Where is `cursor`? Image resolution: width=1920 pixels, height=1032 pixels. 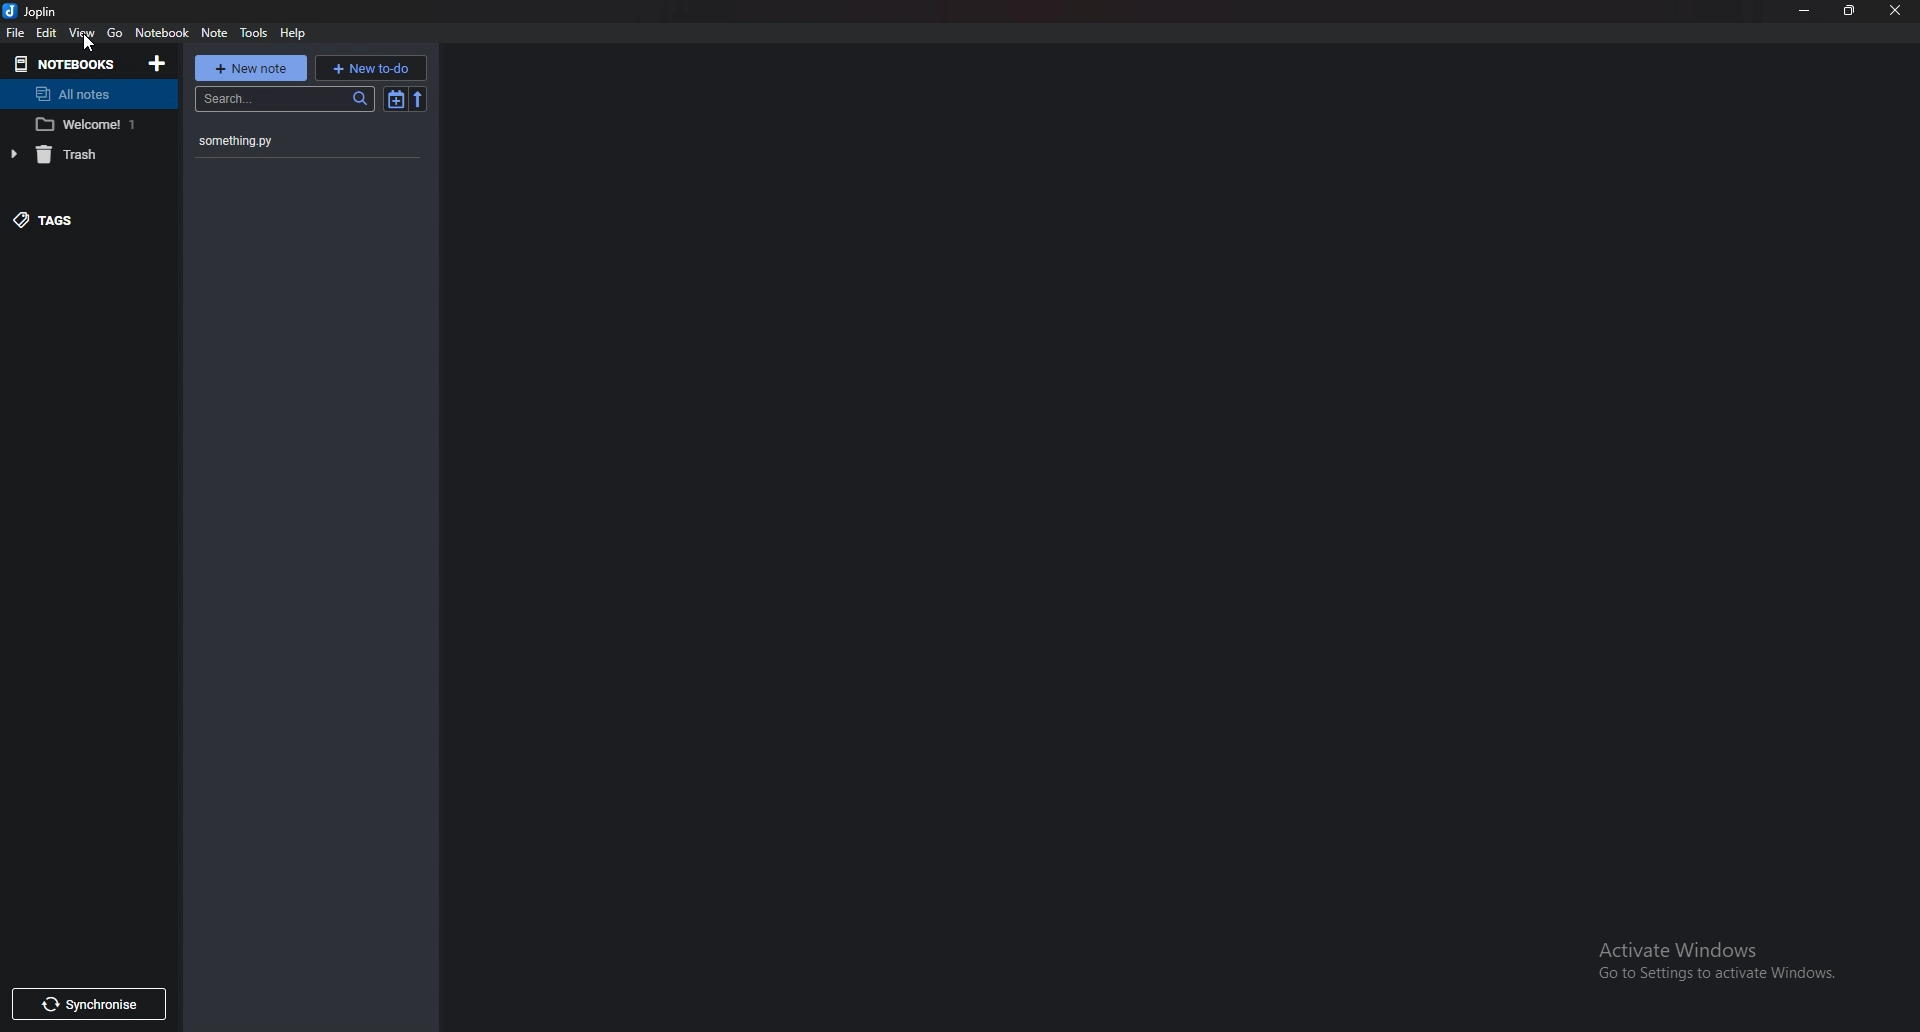 cursor is located at coordinates (85, 42).